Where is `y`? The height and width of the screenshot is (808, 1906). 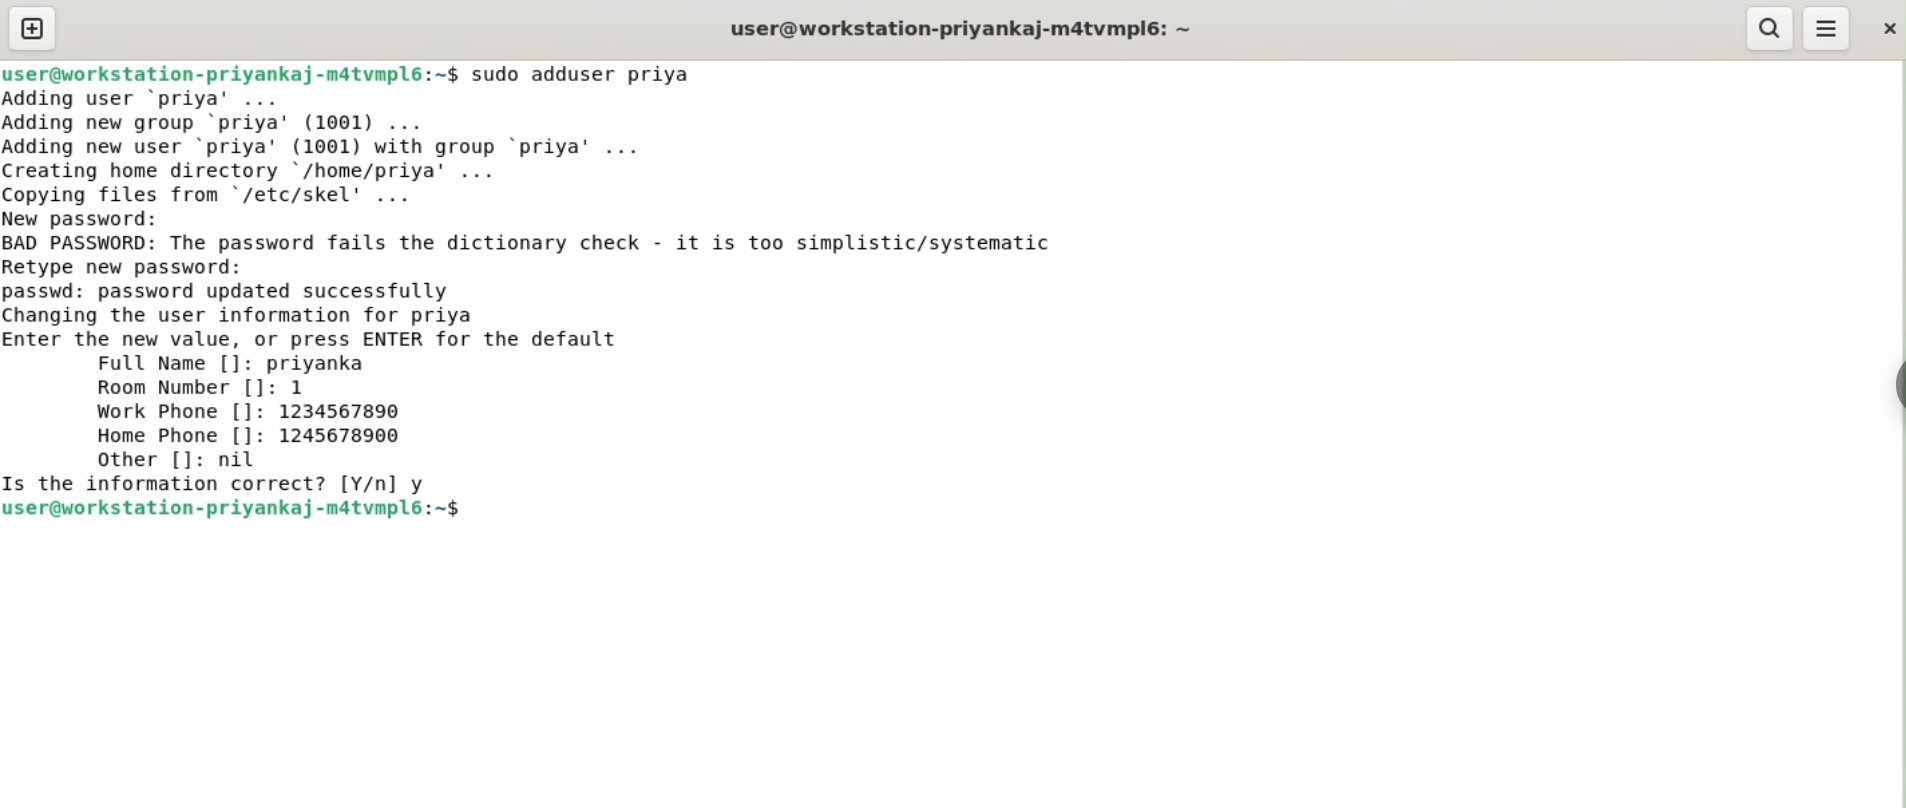 y is located at coordinates (422, 481).